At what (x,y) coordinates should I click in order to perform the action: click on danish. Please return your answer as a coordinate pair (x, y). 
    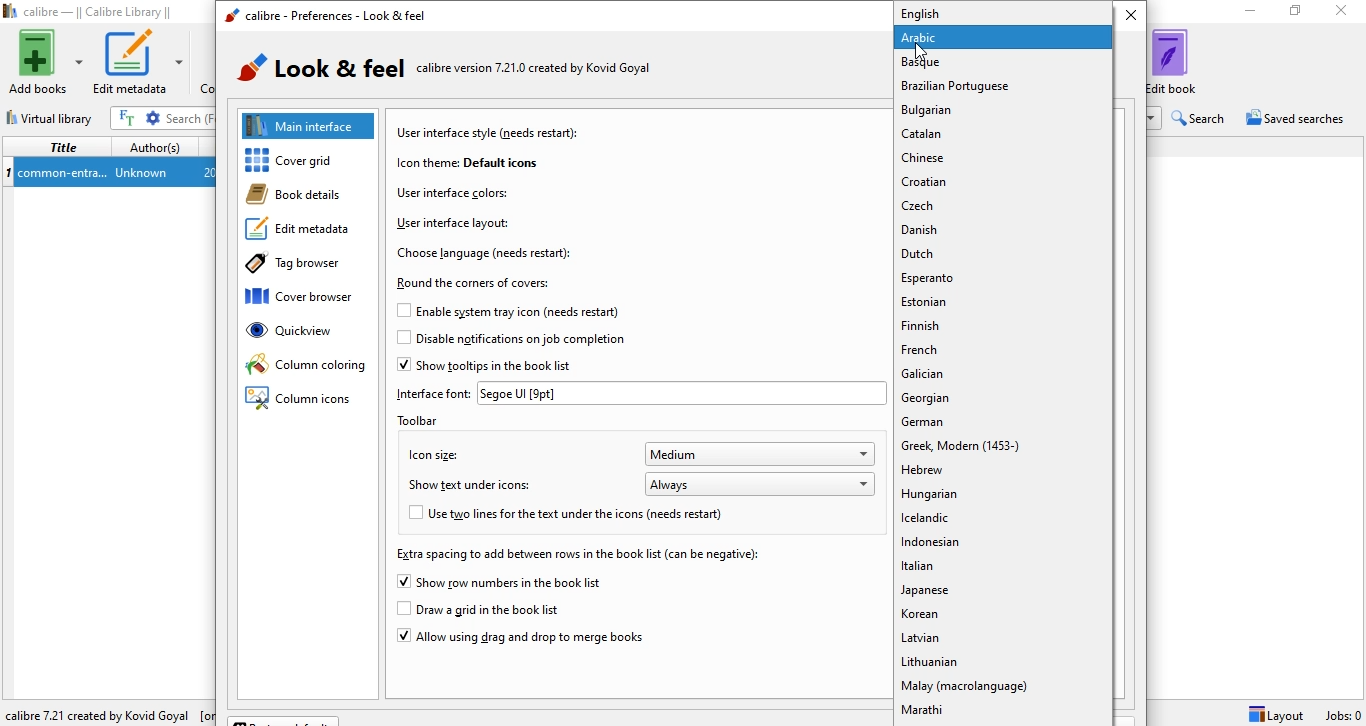
    Looking at the image, I should click on (1004, 230).